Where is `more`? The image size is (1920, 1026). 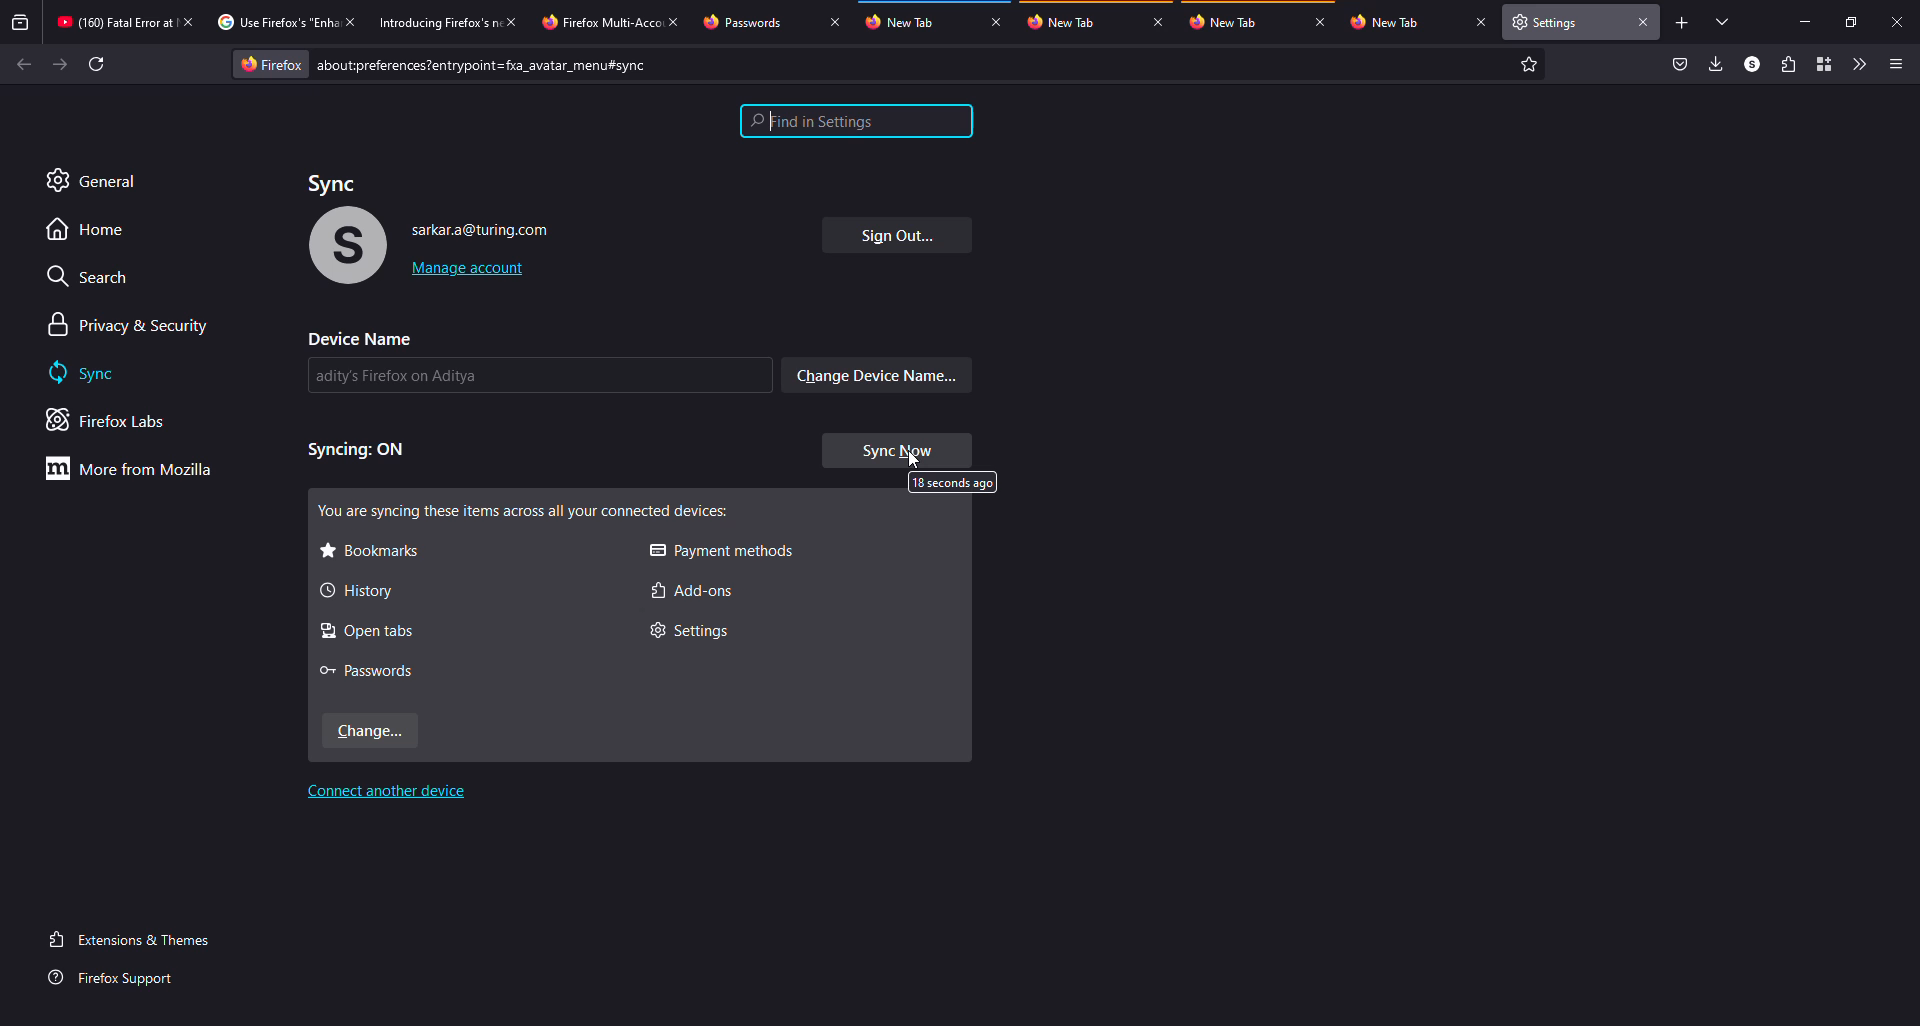
more is located at coordinates (140, 464).